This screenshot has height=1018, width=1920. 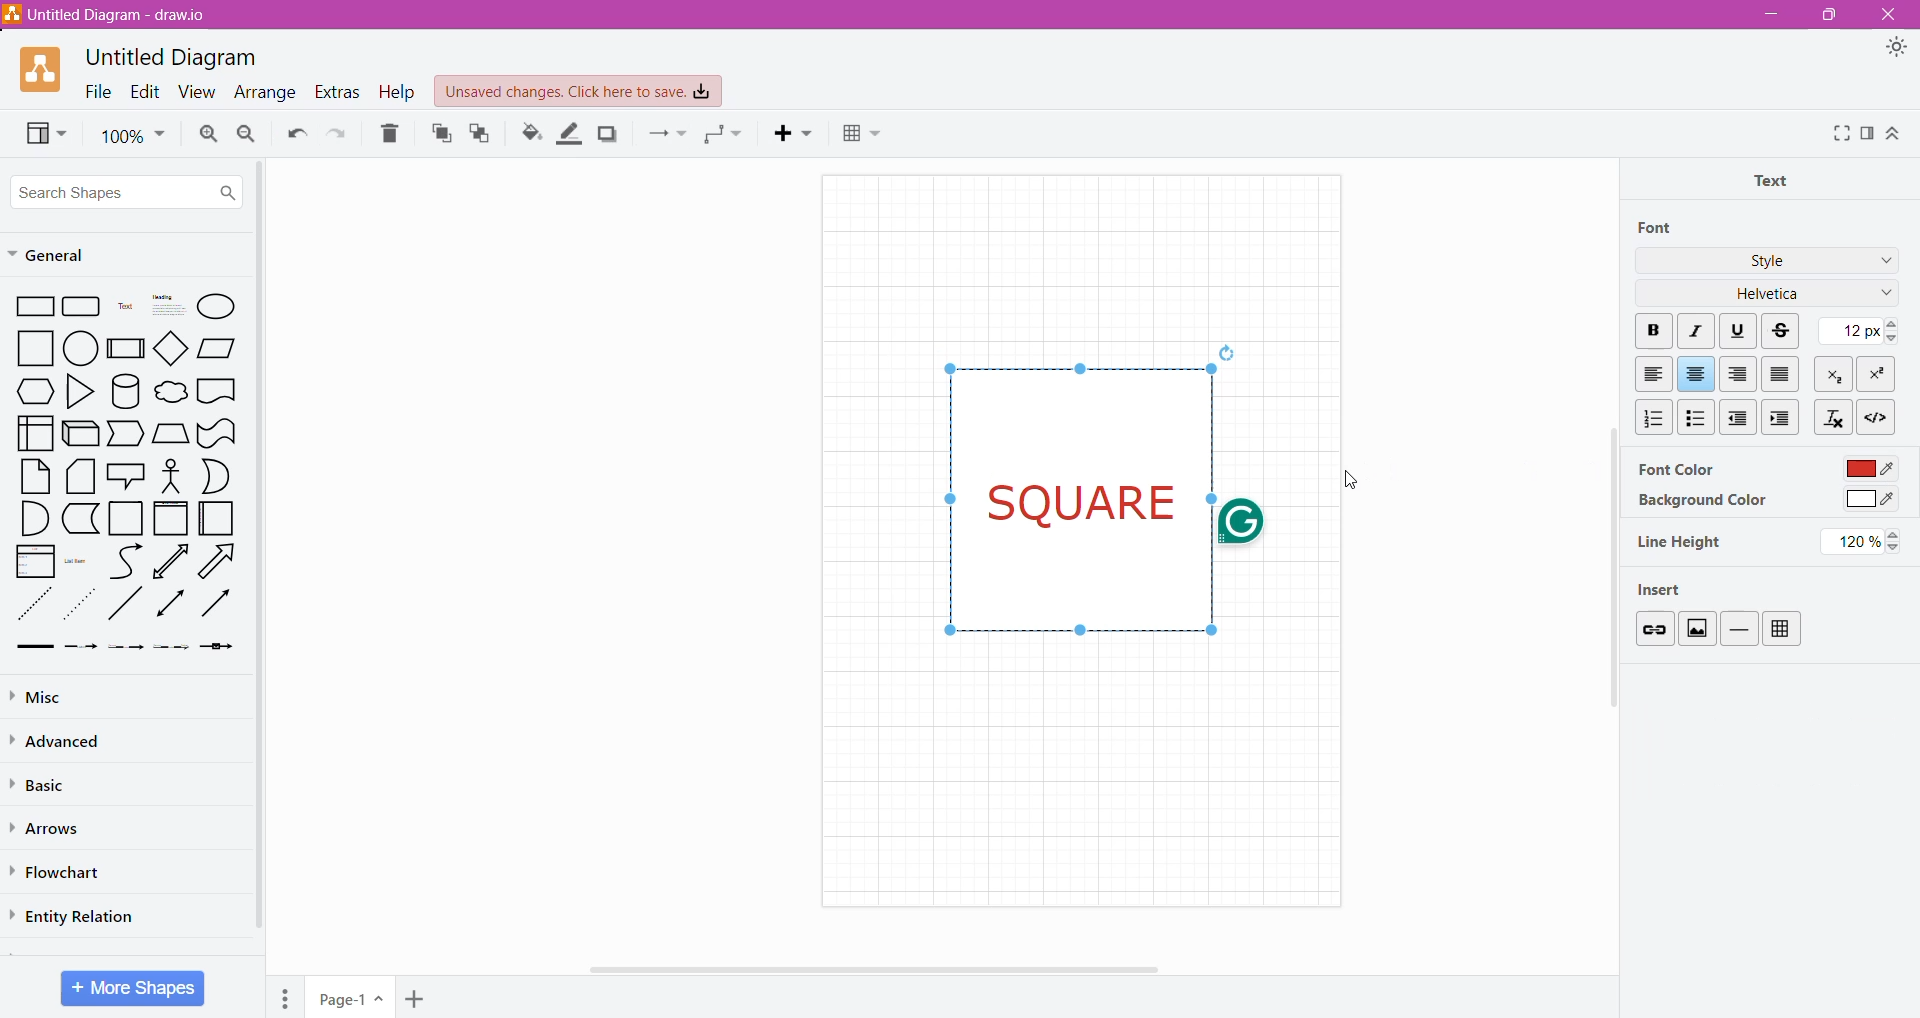 I want to click on cloud, so click(x=170, y=394).